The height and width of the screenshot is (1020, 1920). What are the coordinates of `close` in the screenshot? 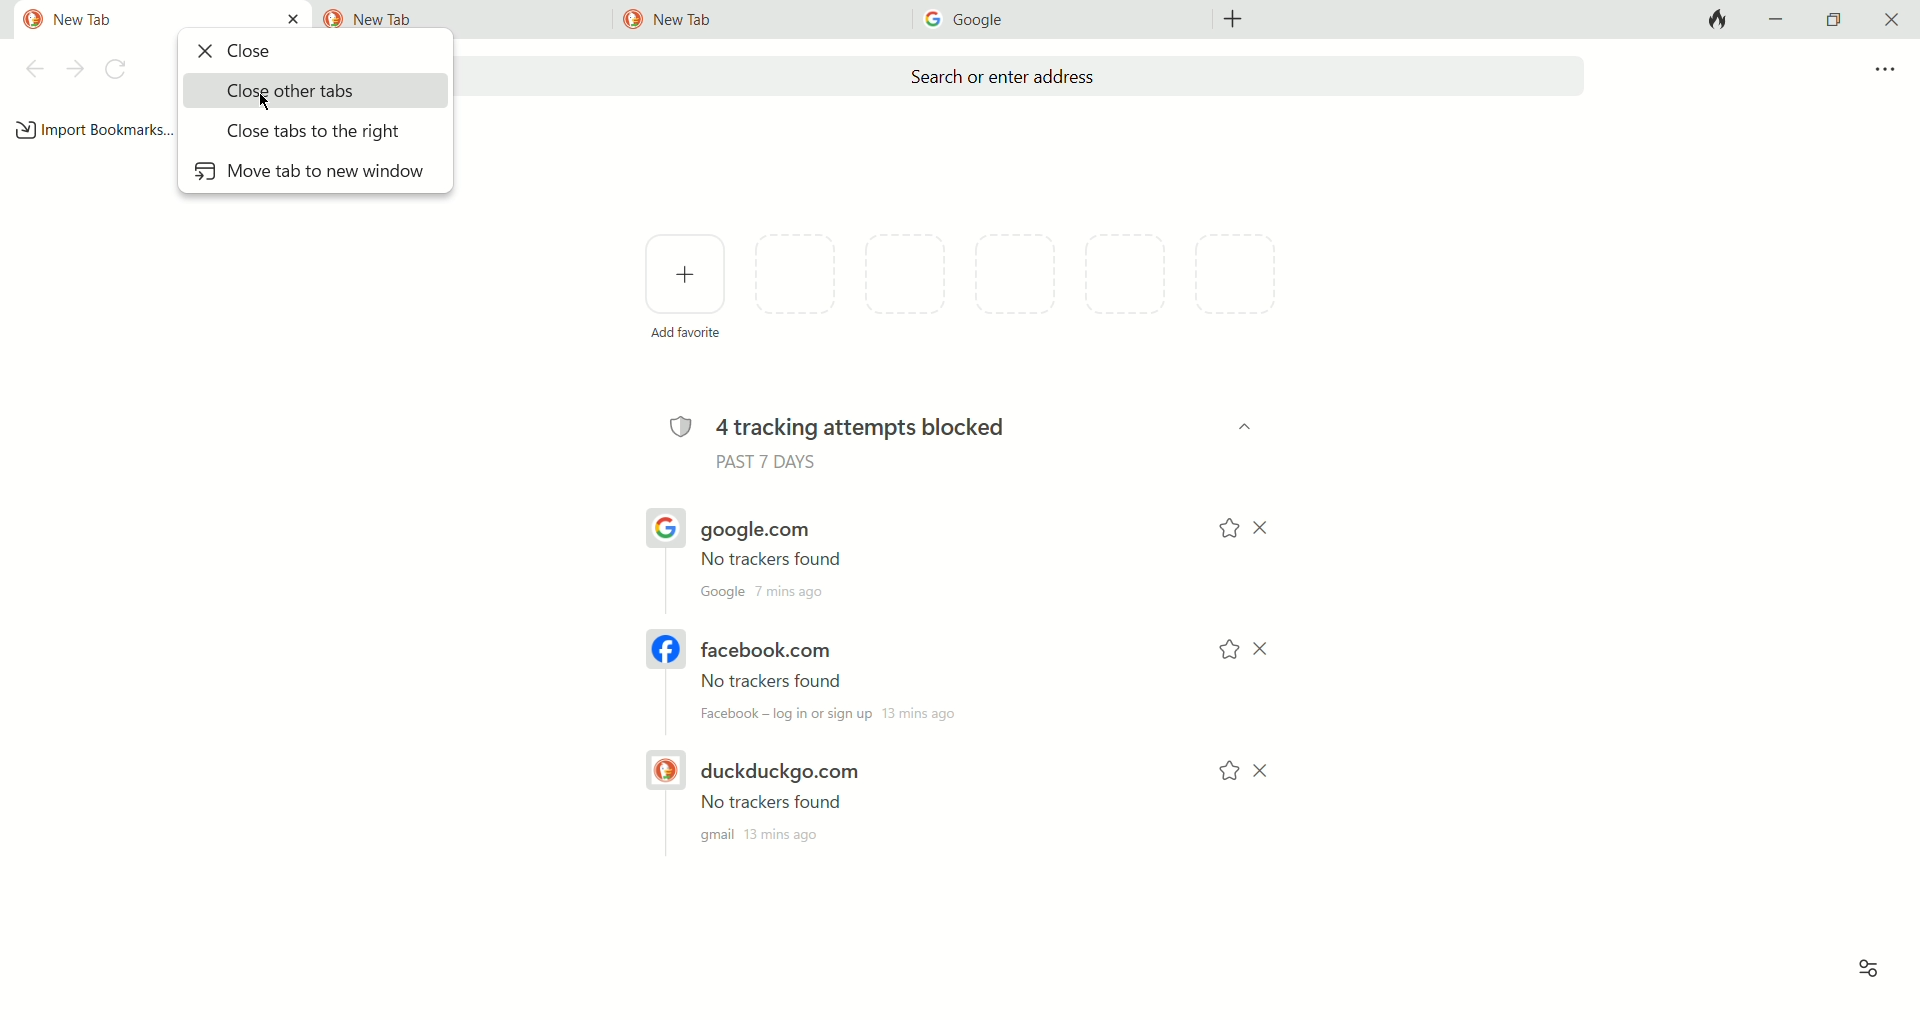 It's located at (235, 52).